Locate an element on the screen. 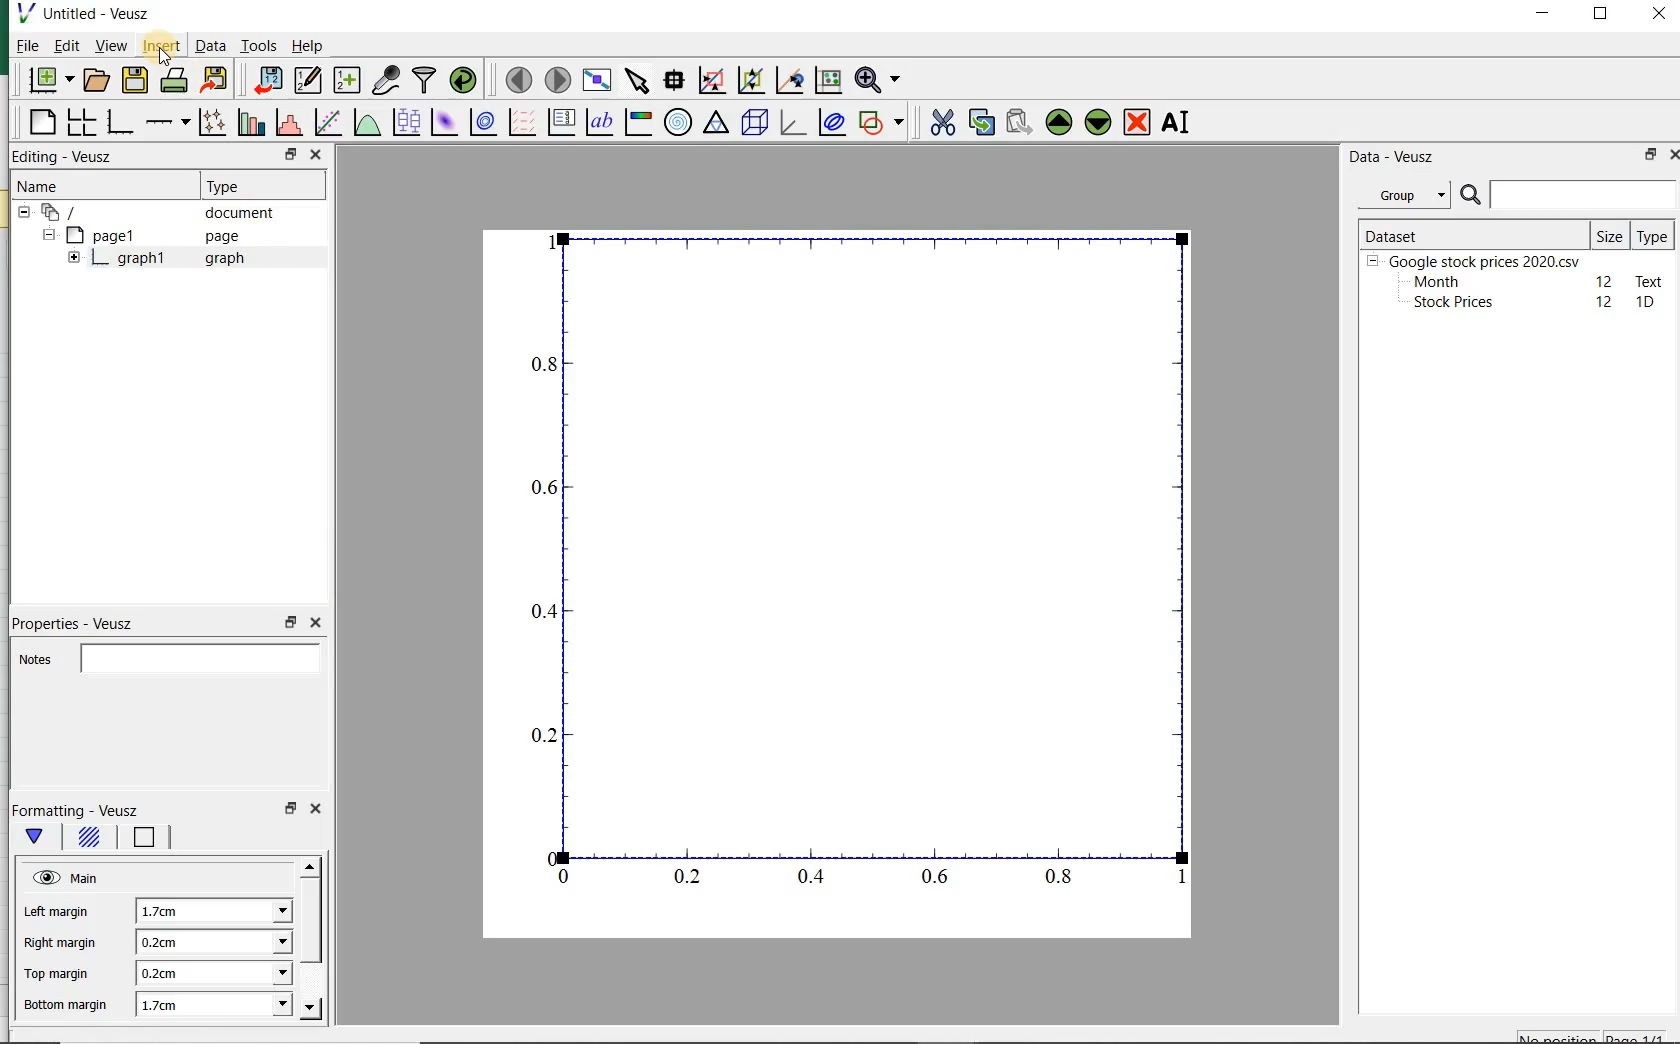 This screenshot has height=1044, width=1680. click or draw a rectangle to zoom graph axes is located at coordinates (711, 80).